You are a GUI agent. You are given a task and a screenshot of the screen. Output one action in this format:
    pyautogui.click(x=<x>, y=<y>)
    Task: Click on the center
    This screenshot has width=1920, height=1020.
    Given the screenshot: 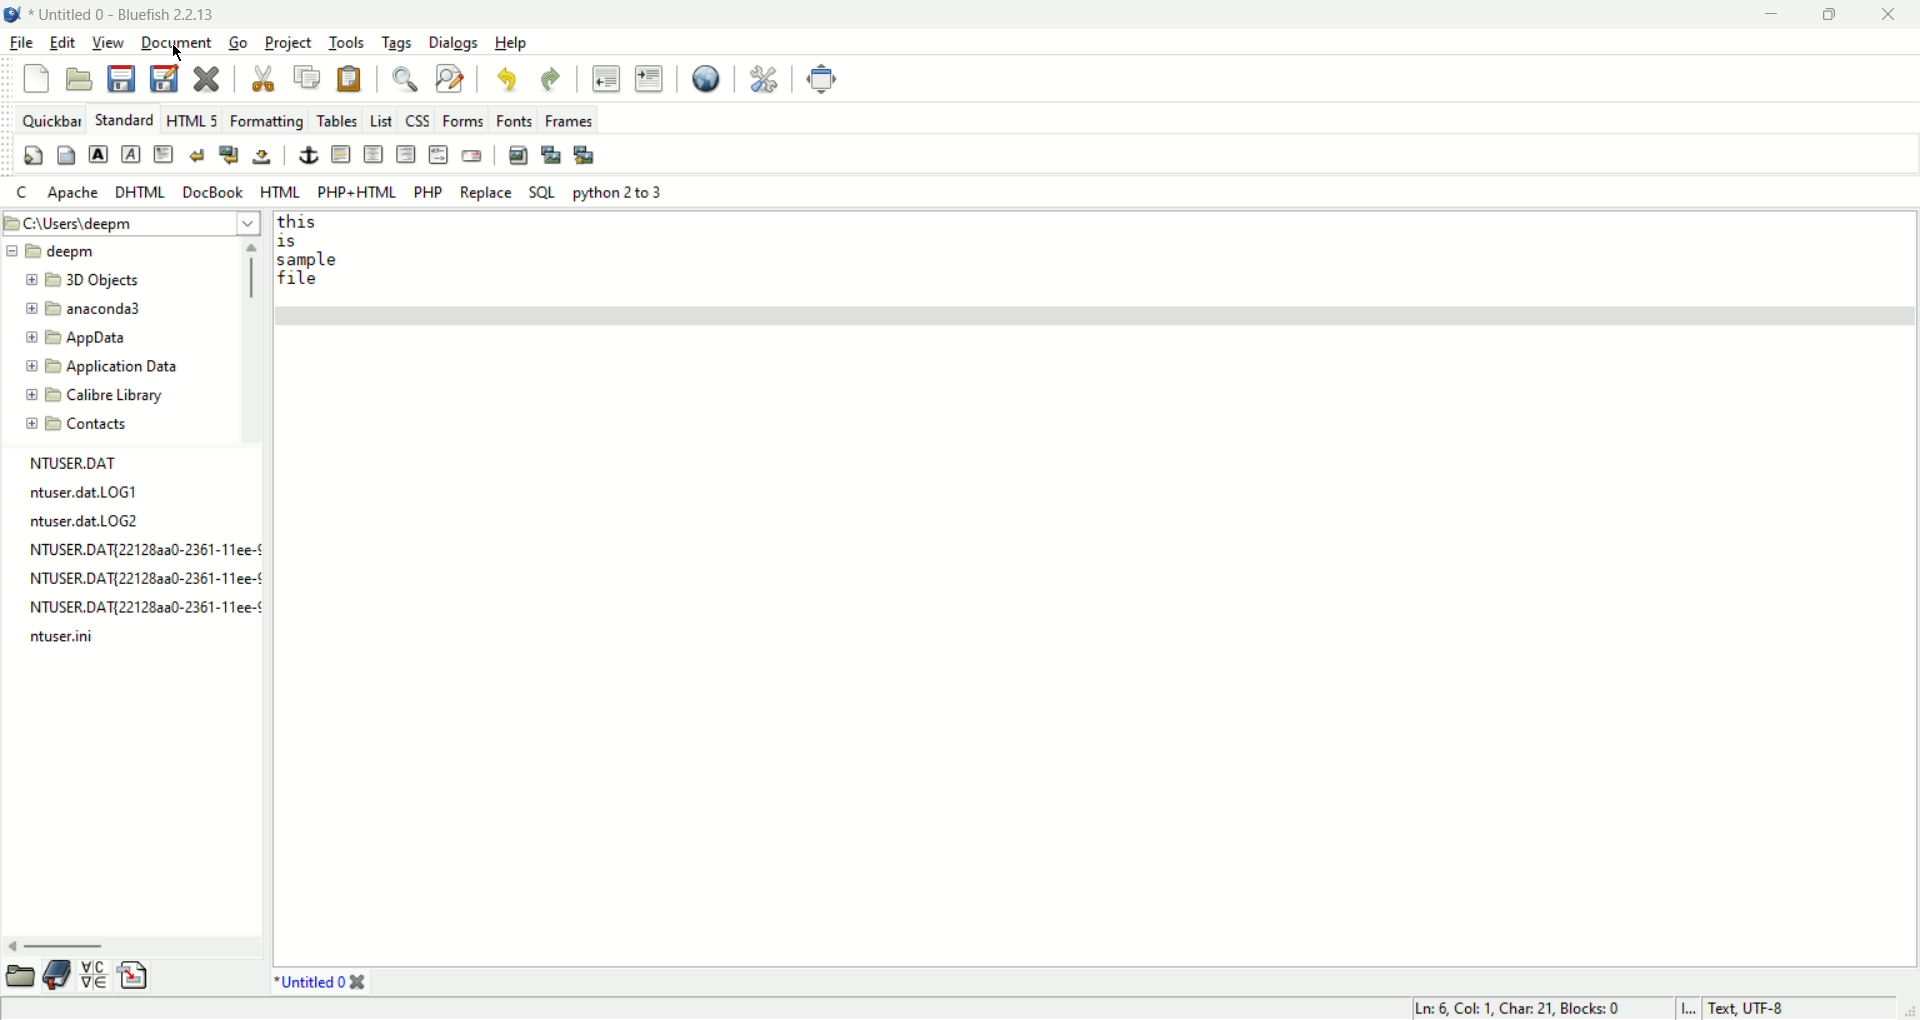 What is the action you would take?
    pyautogui.click(x=372, y=153)
    